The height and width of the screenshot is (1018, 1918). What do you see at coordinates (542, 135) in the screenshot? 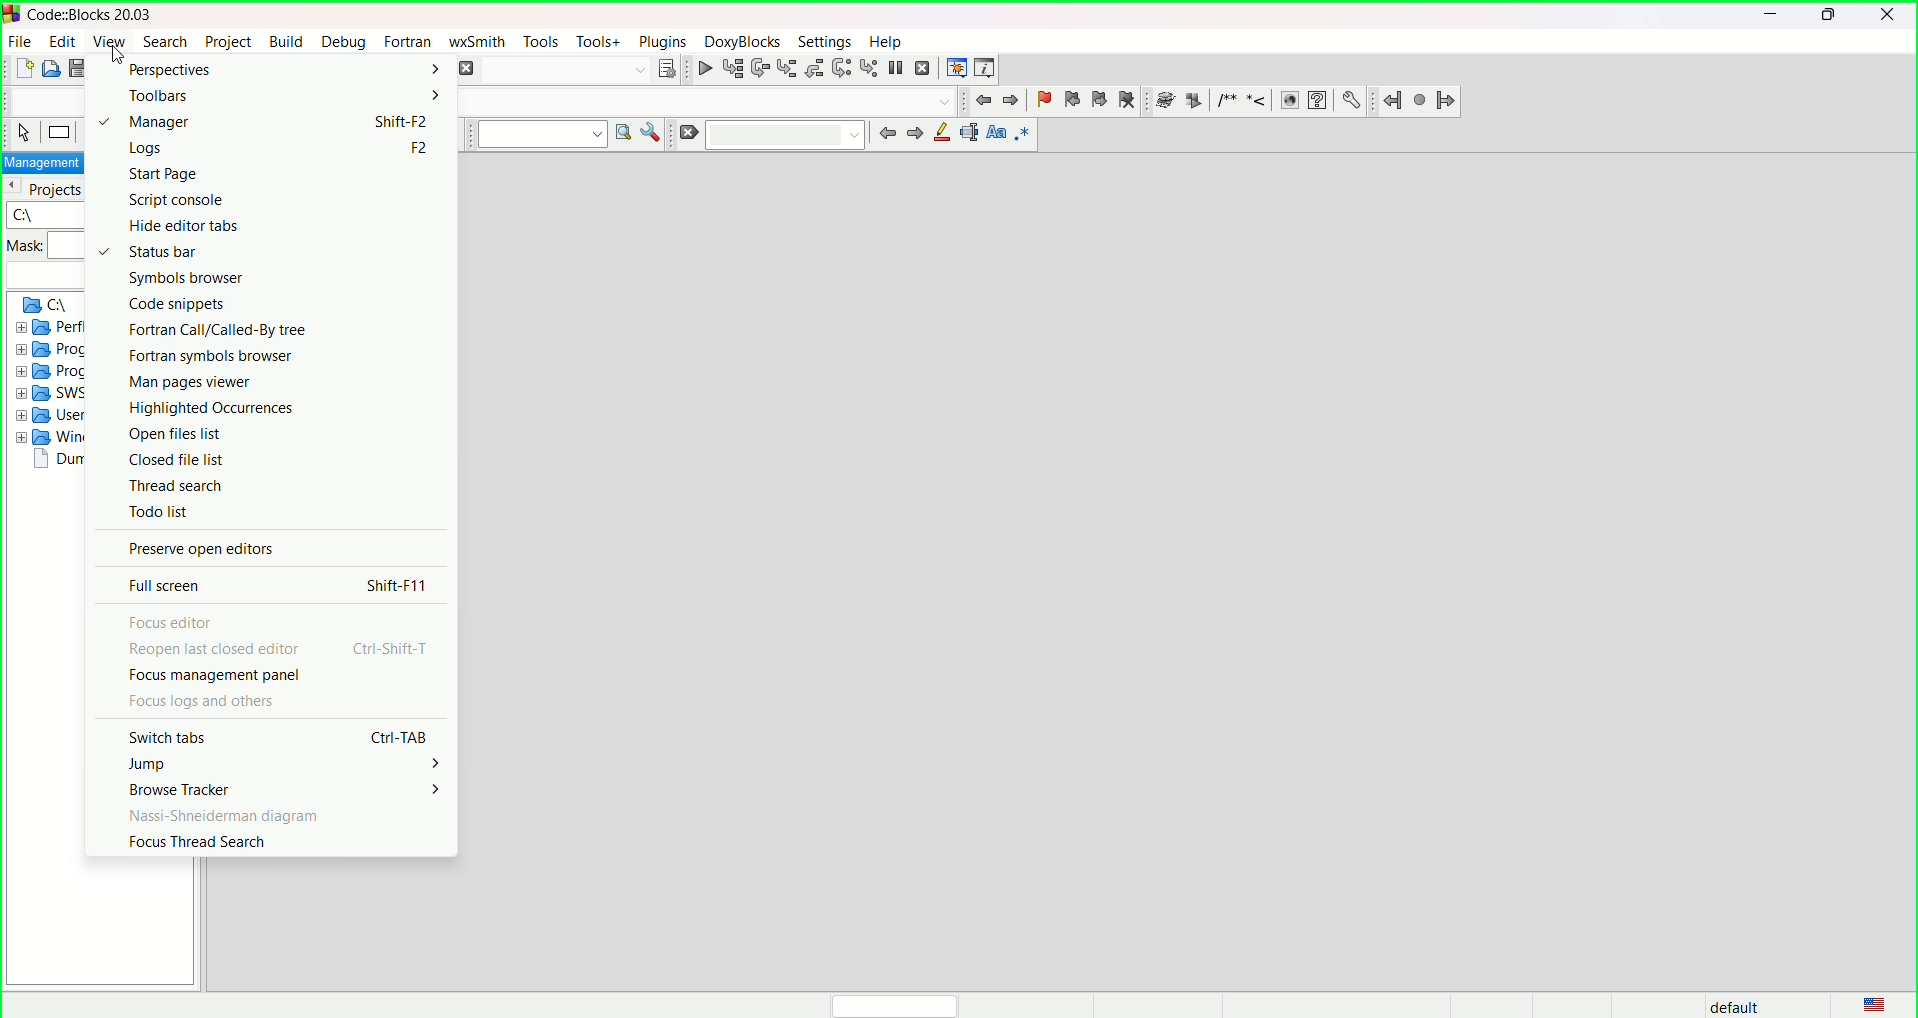
I see `text to search` at bounding box center [542, 135].